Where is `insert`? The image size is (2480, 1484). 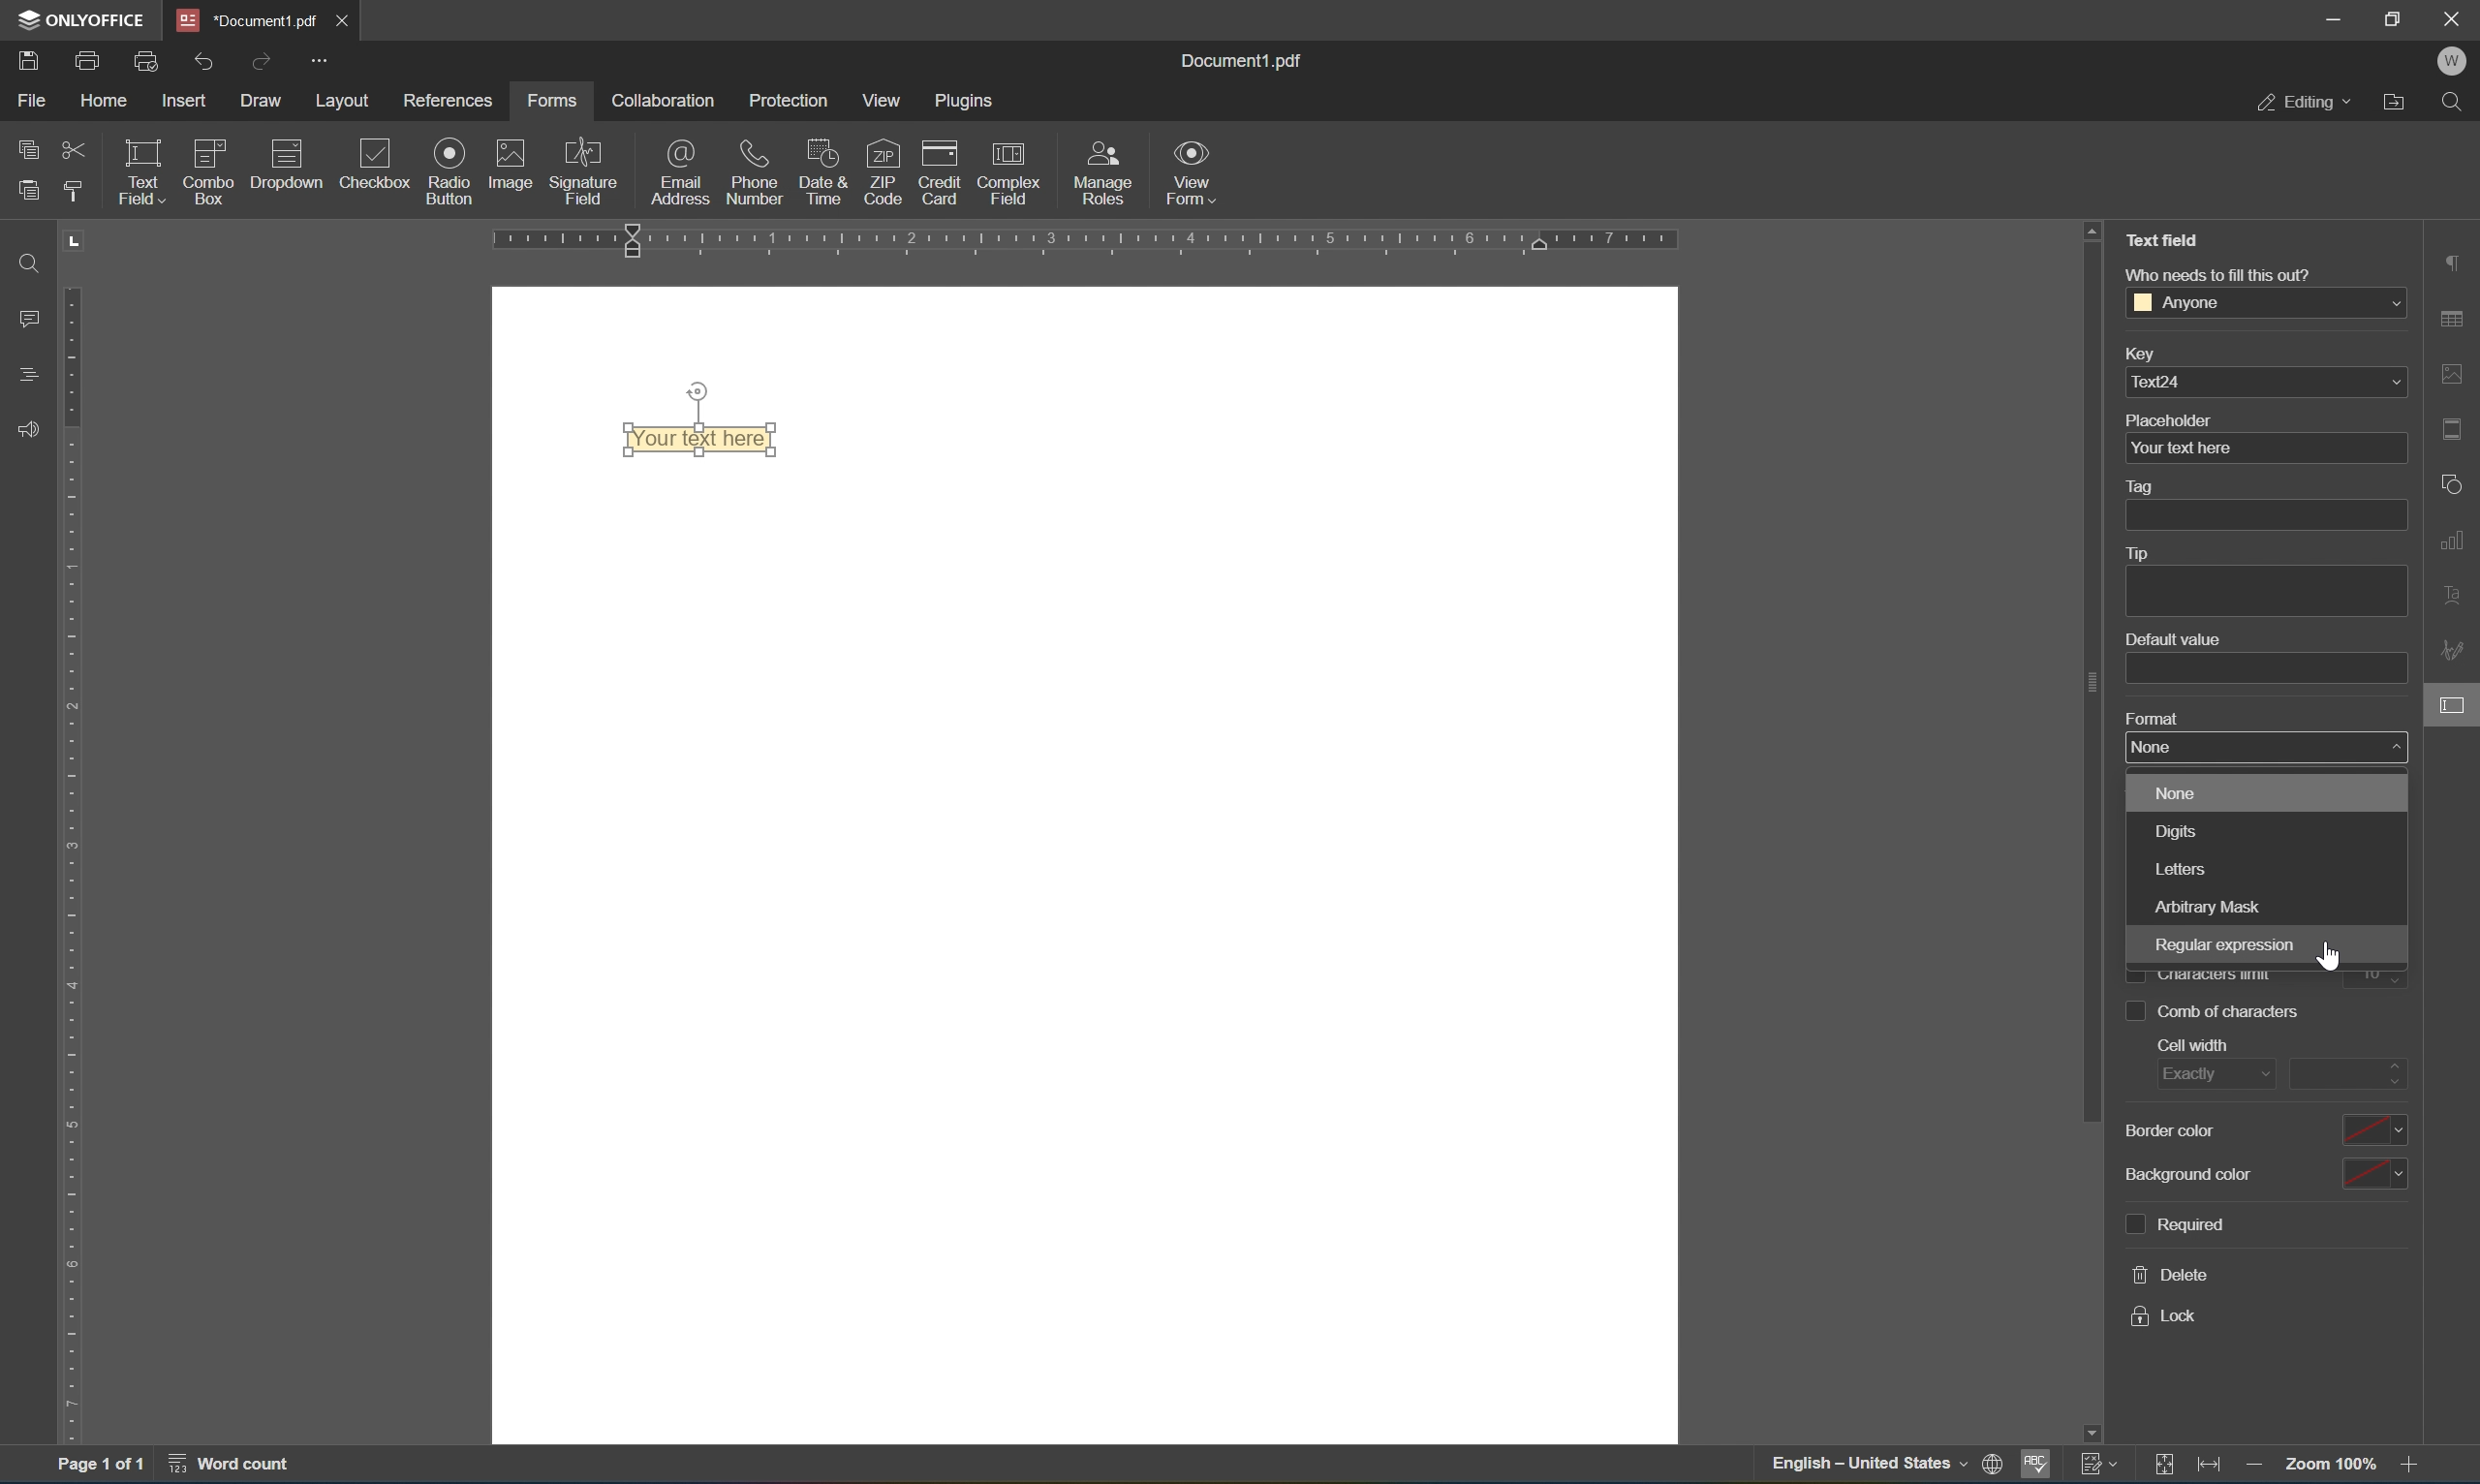 insert is located at coordinates (187, 103).